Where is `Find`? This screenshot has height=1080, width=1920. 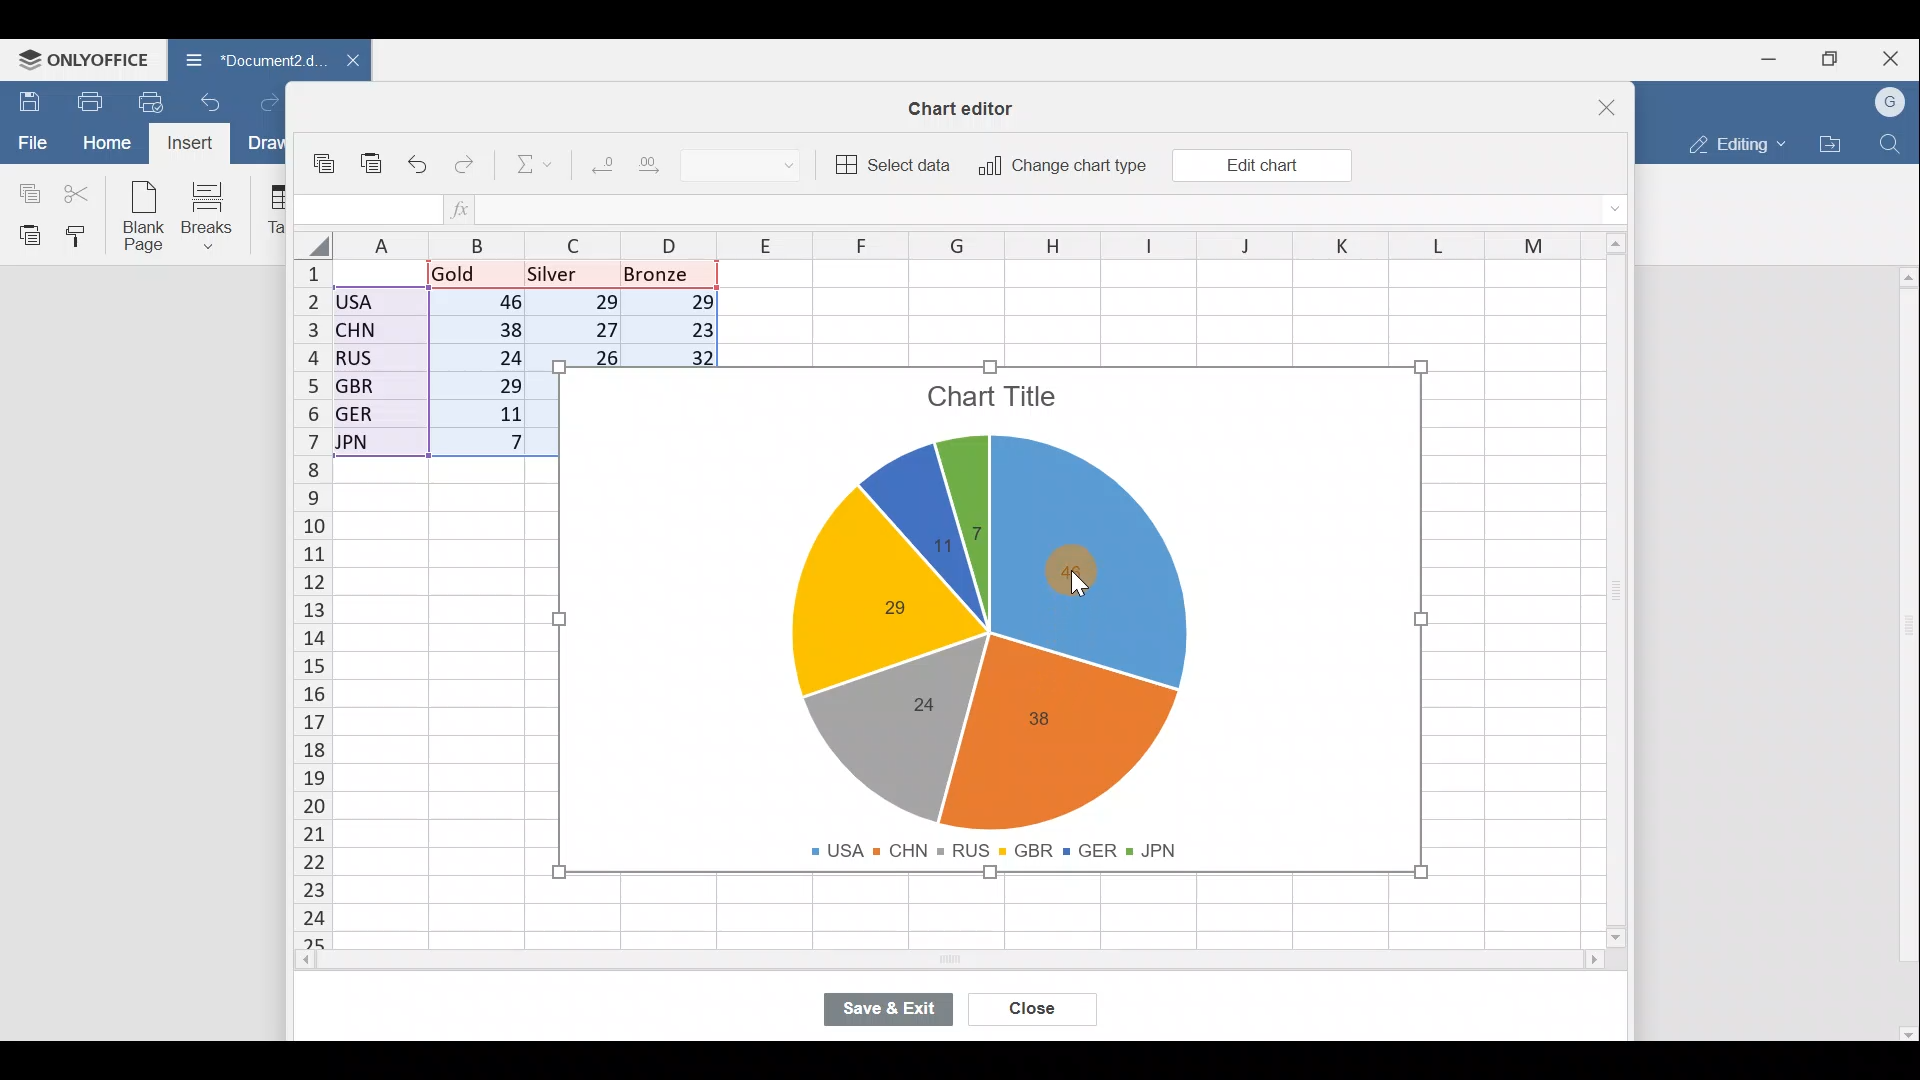 Find is located at coordinates (1894, 140).